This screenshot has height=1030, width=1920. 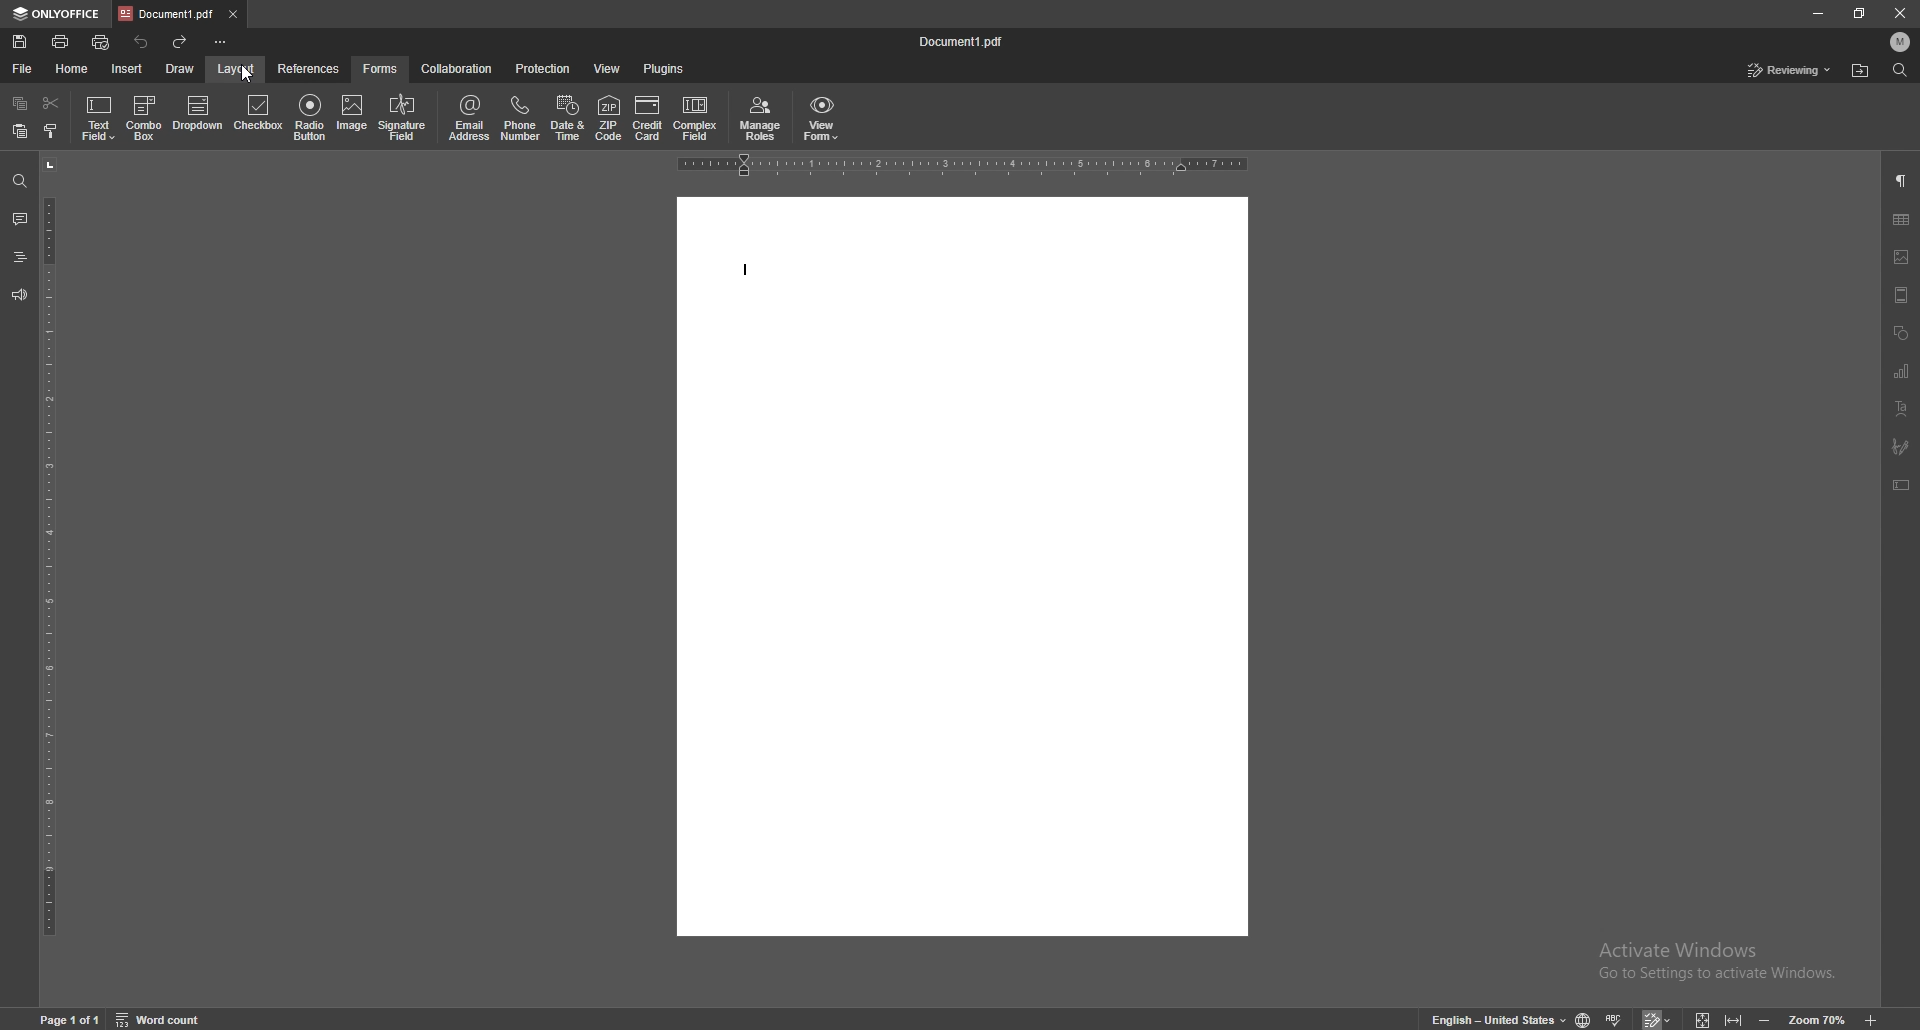 I want to click on minimize, so click(x=1817, y=12).